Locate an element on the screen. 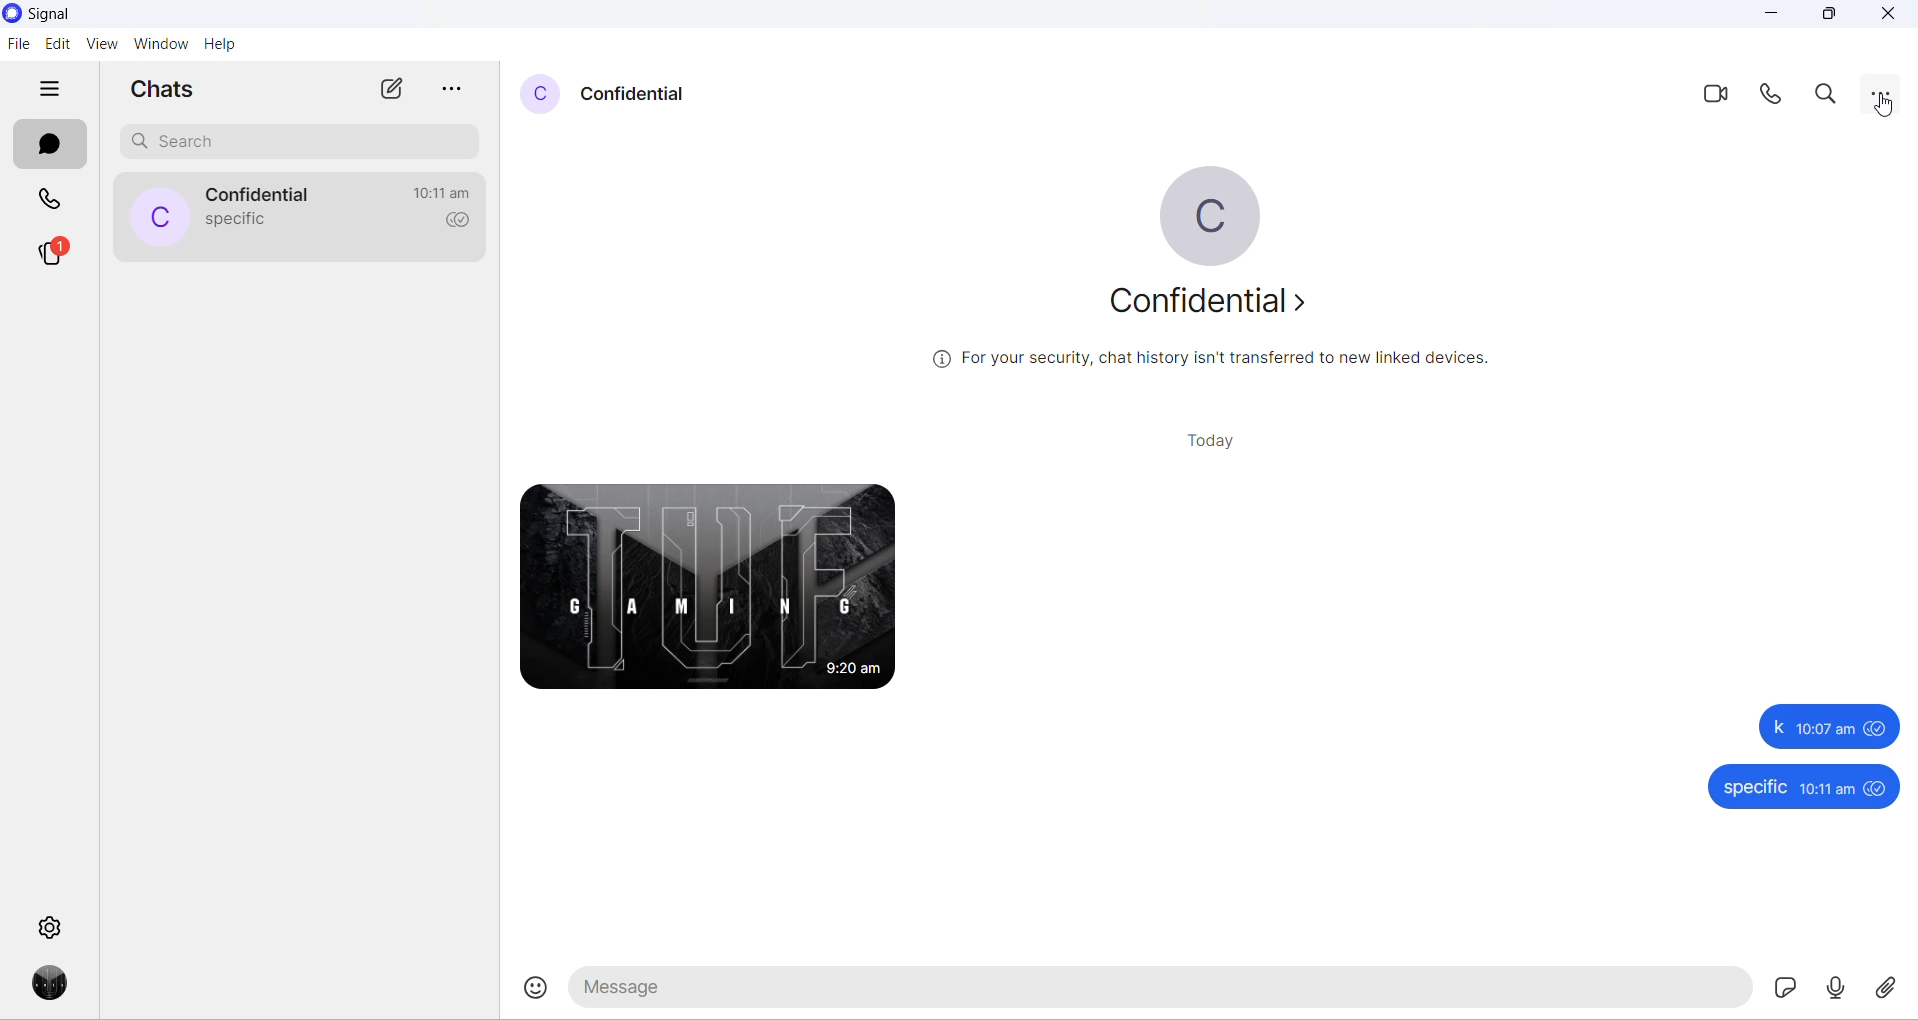 The height and width of the screenshot is (1020, 1918). voice call is located at coordinates (1774, 98).